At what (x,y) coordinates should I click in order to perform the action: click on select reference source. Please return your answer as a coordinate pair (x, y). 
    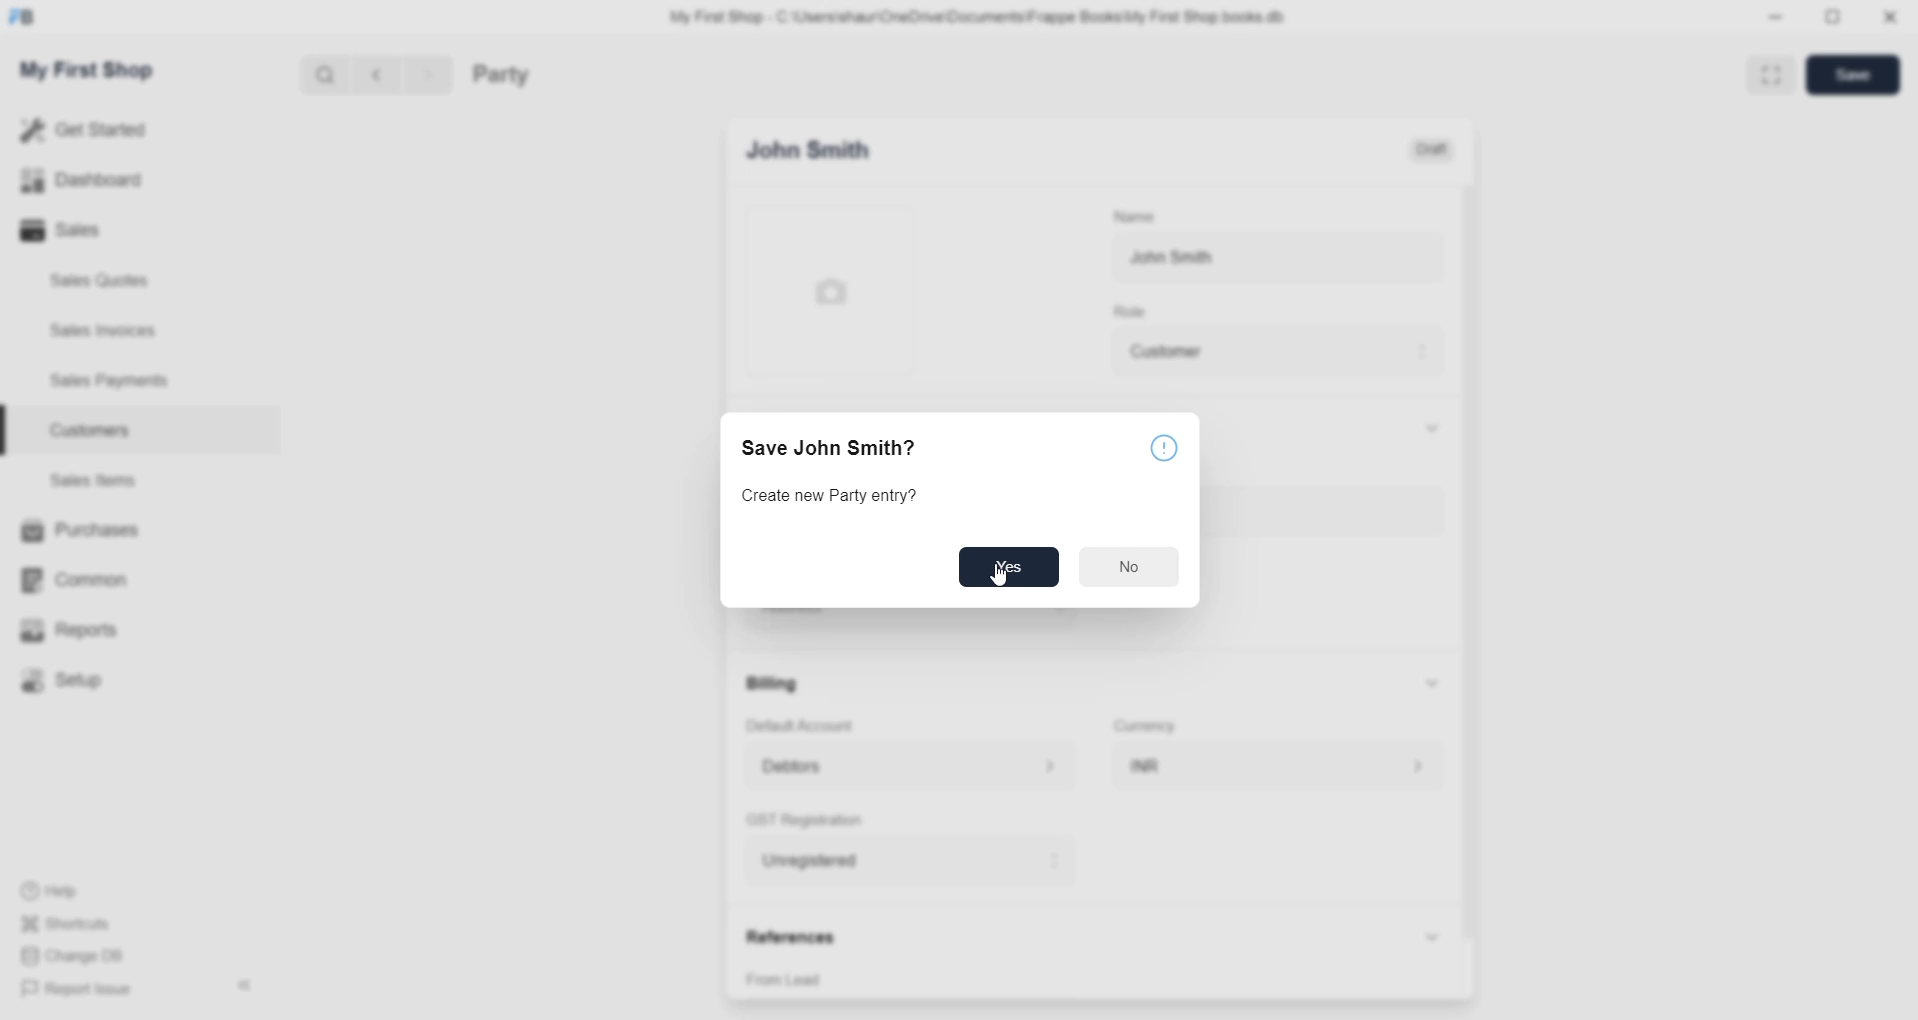
    Looking at the image, I should click on (1101, 981).